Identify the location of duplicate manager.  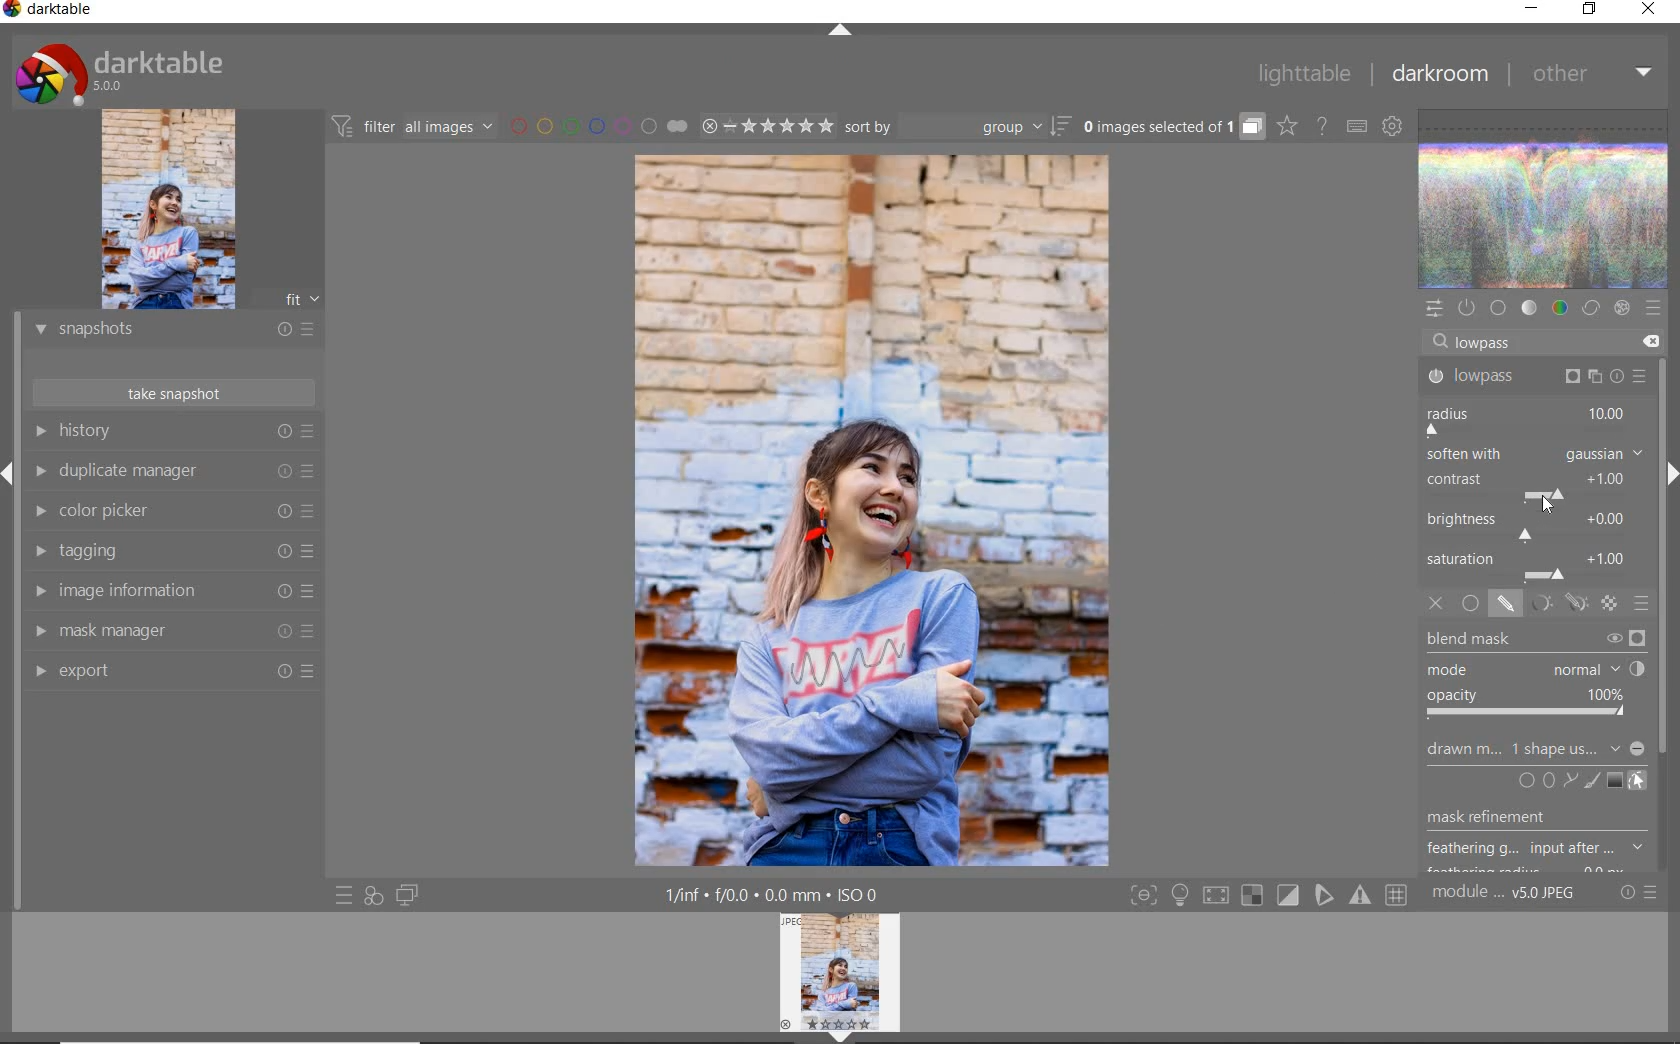
(176, 473).